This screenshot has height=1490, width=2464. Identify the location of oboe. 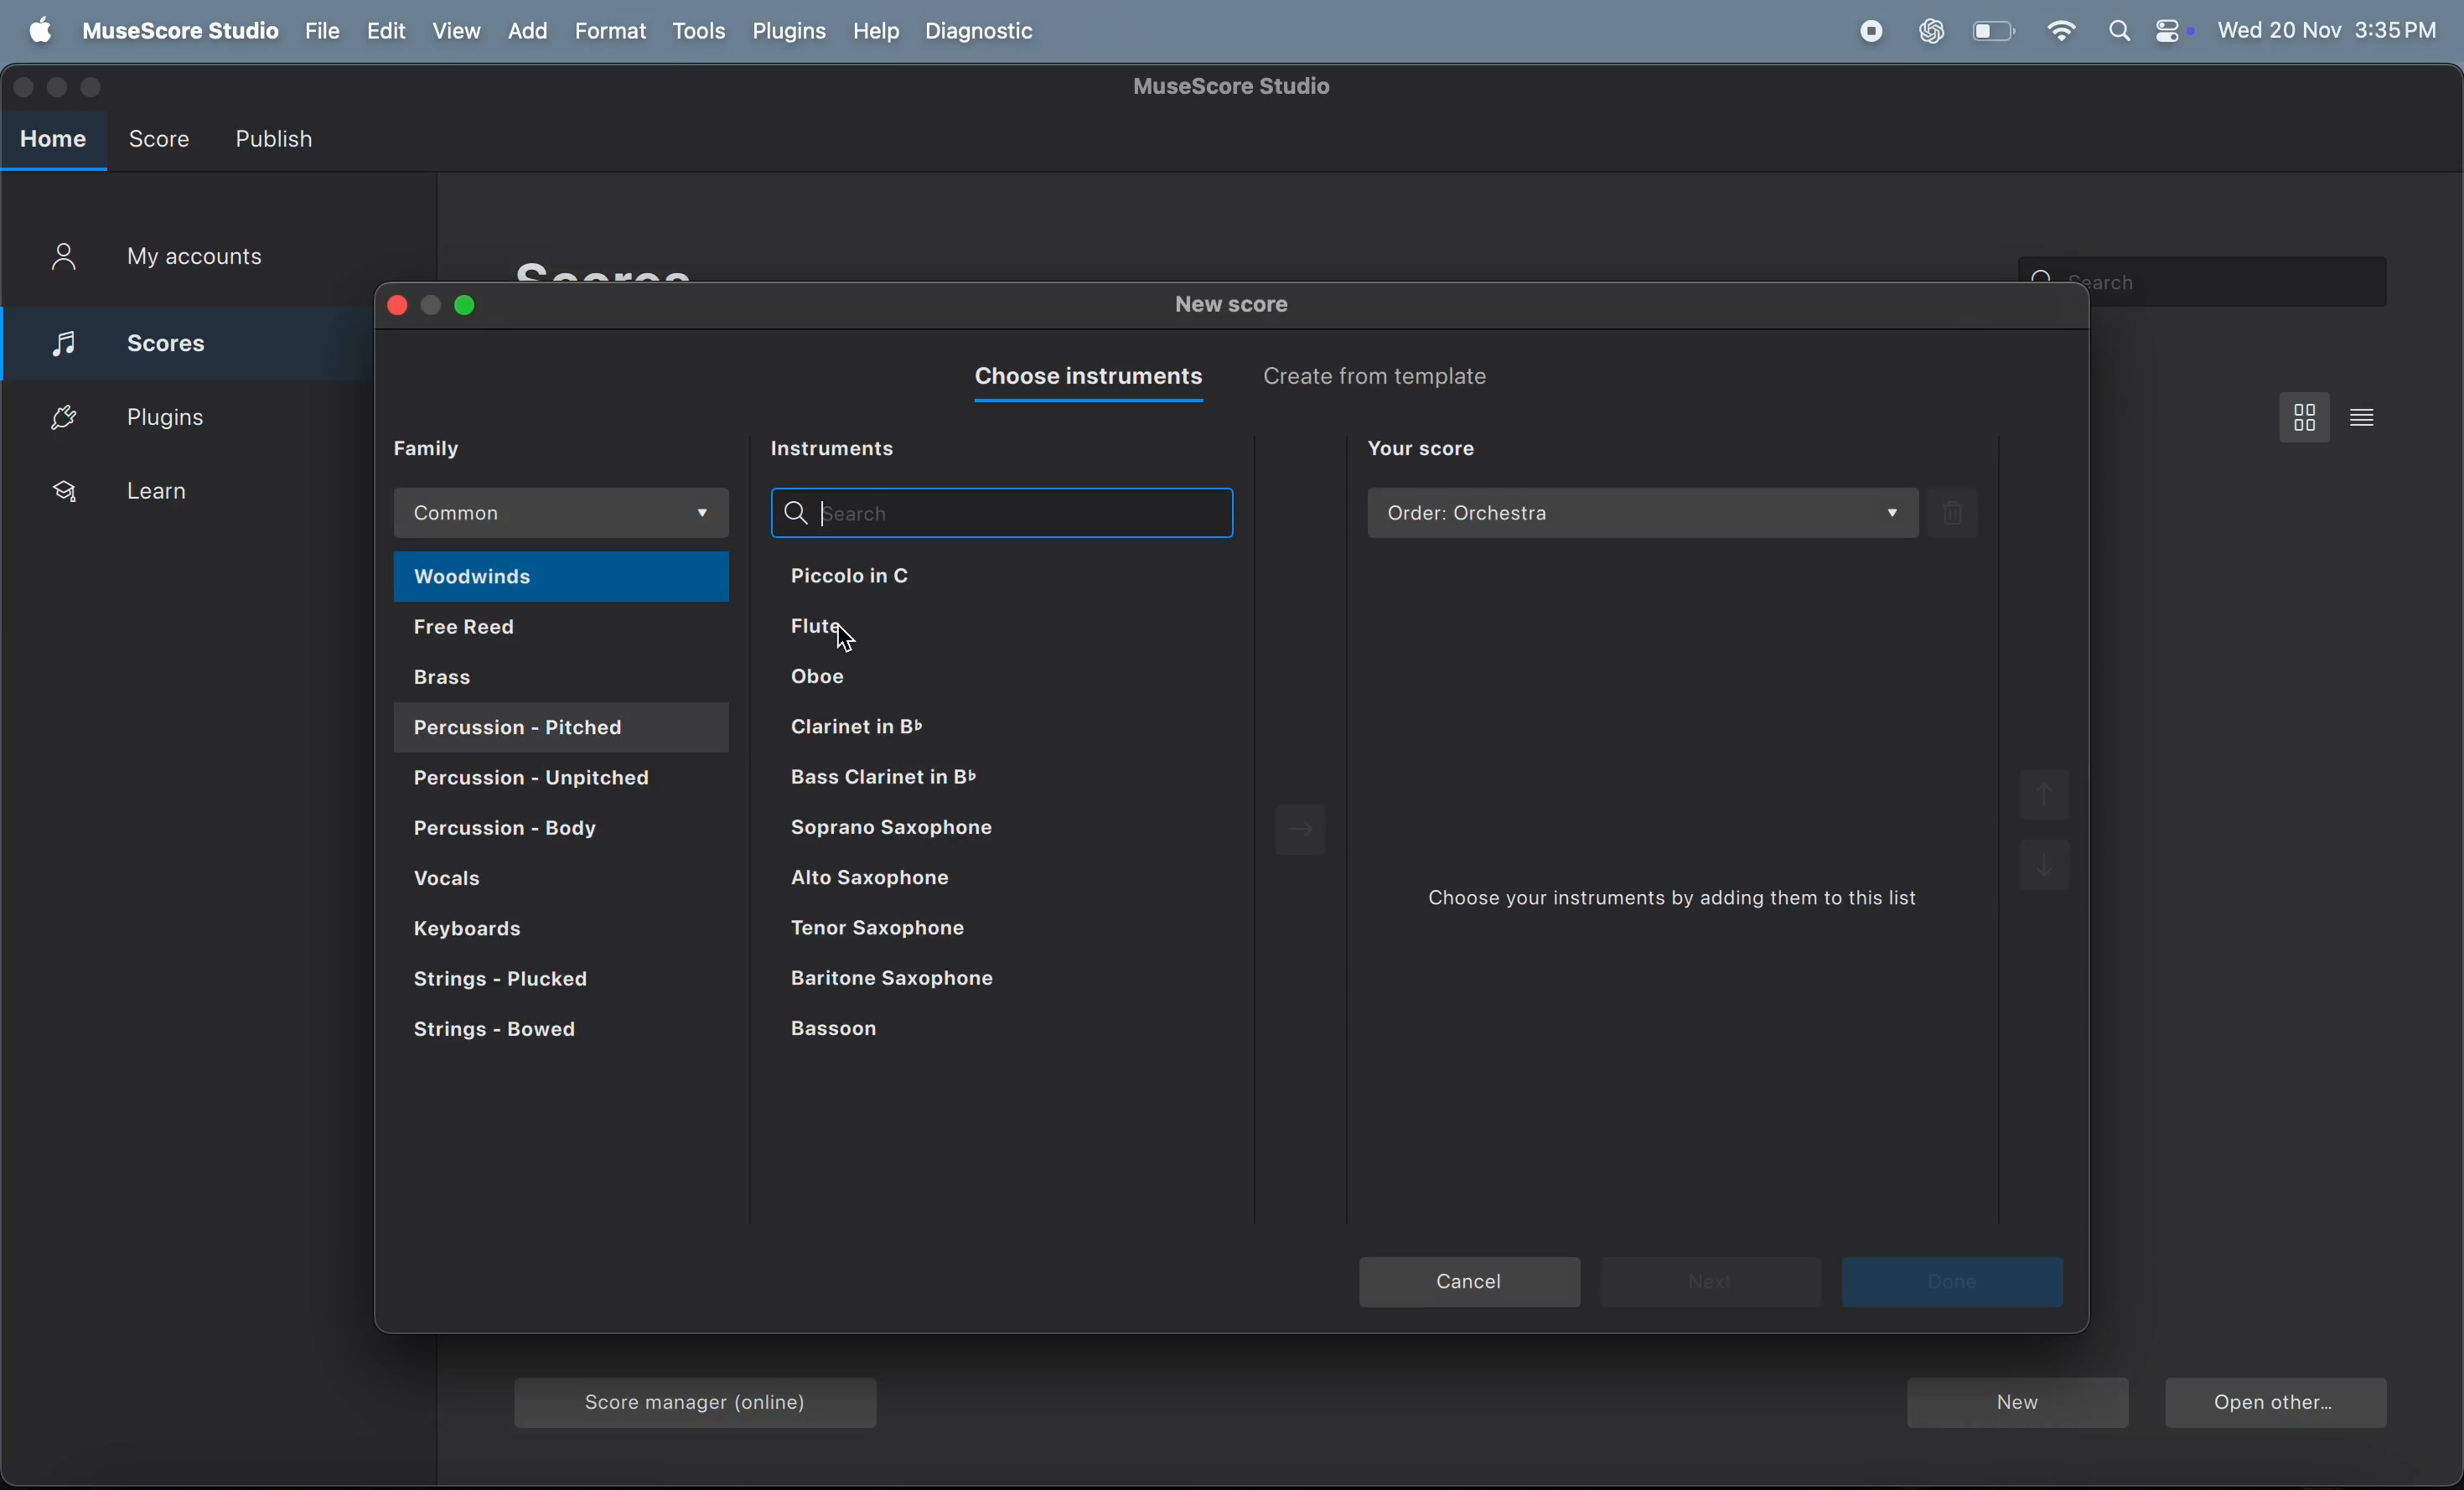
(938, 679).